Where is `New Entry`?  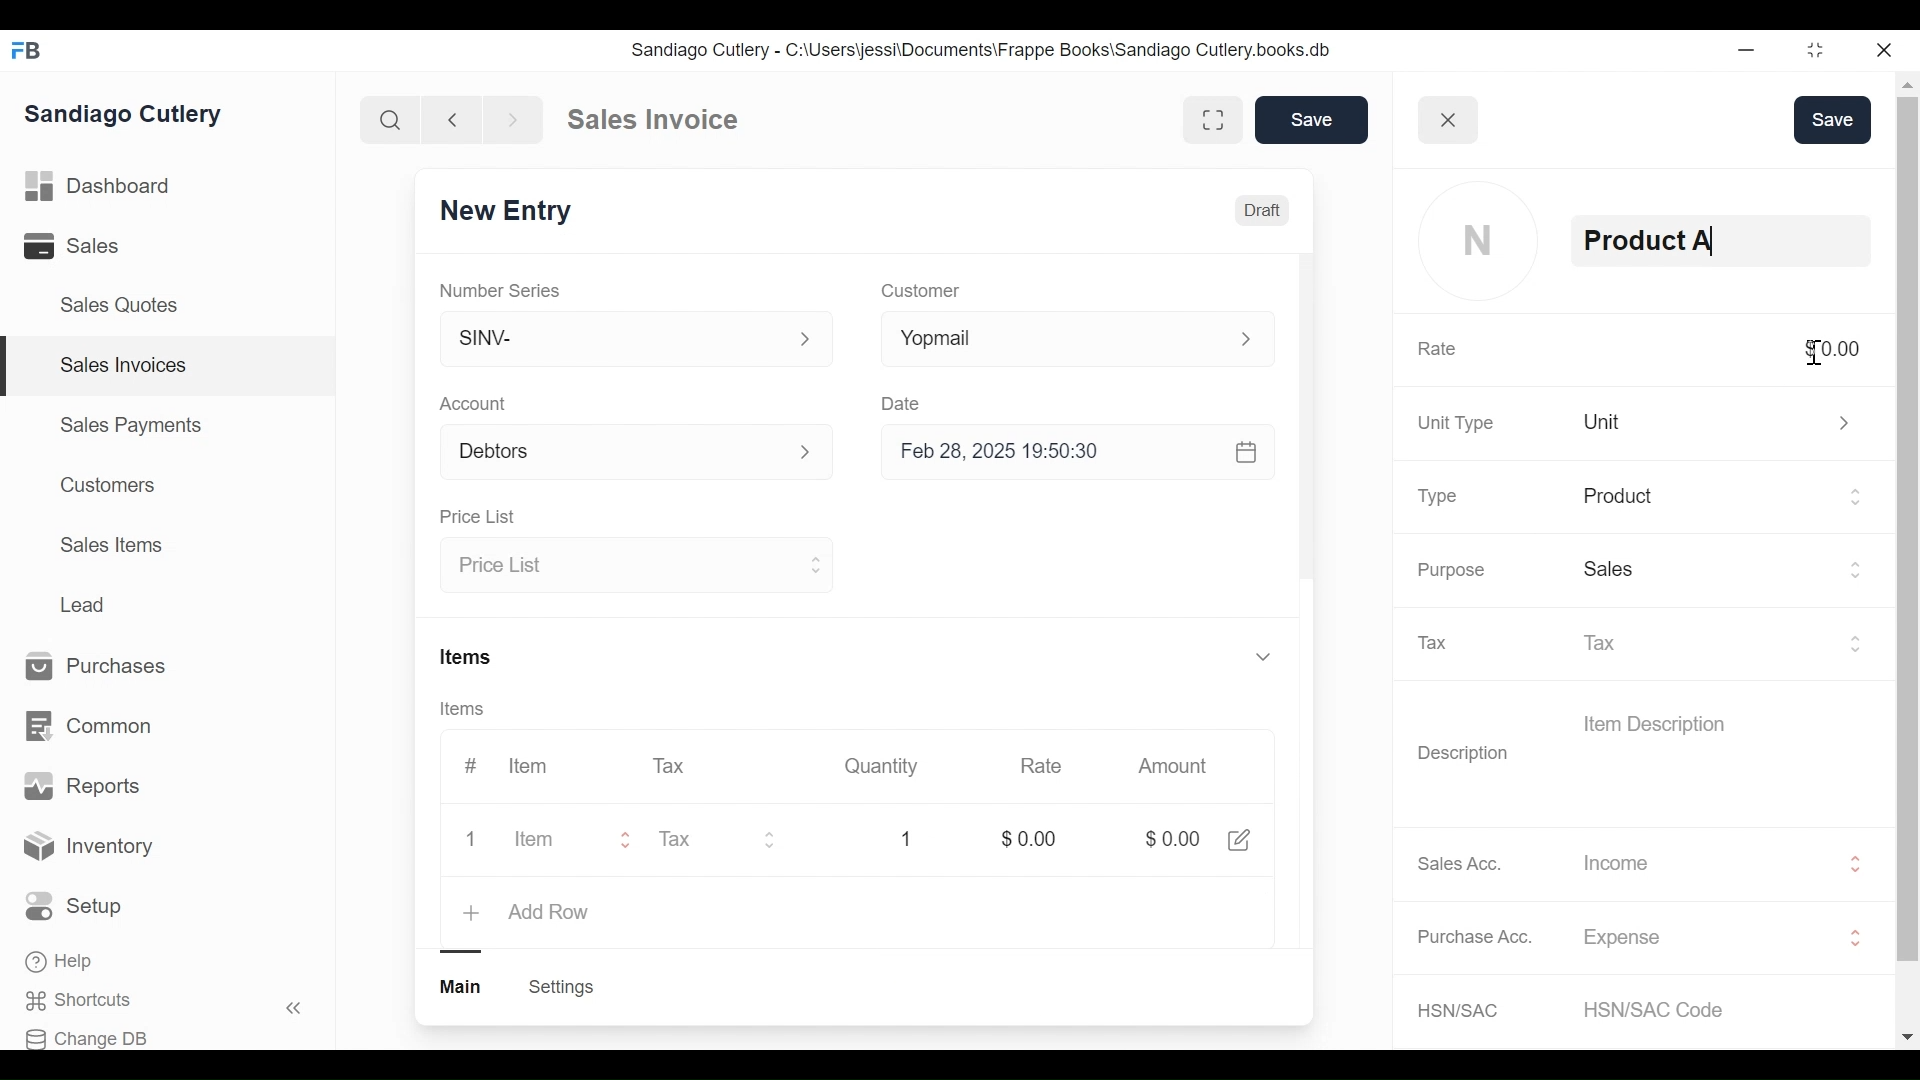
New Entry is located at coordinates (504, 210).